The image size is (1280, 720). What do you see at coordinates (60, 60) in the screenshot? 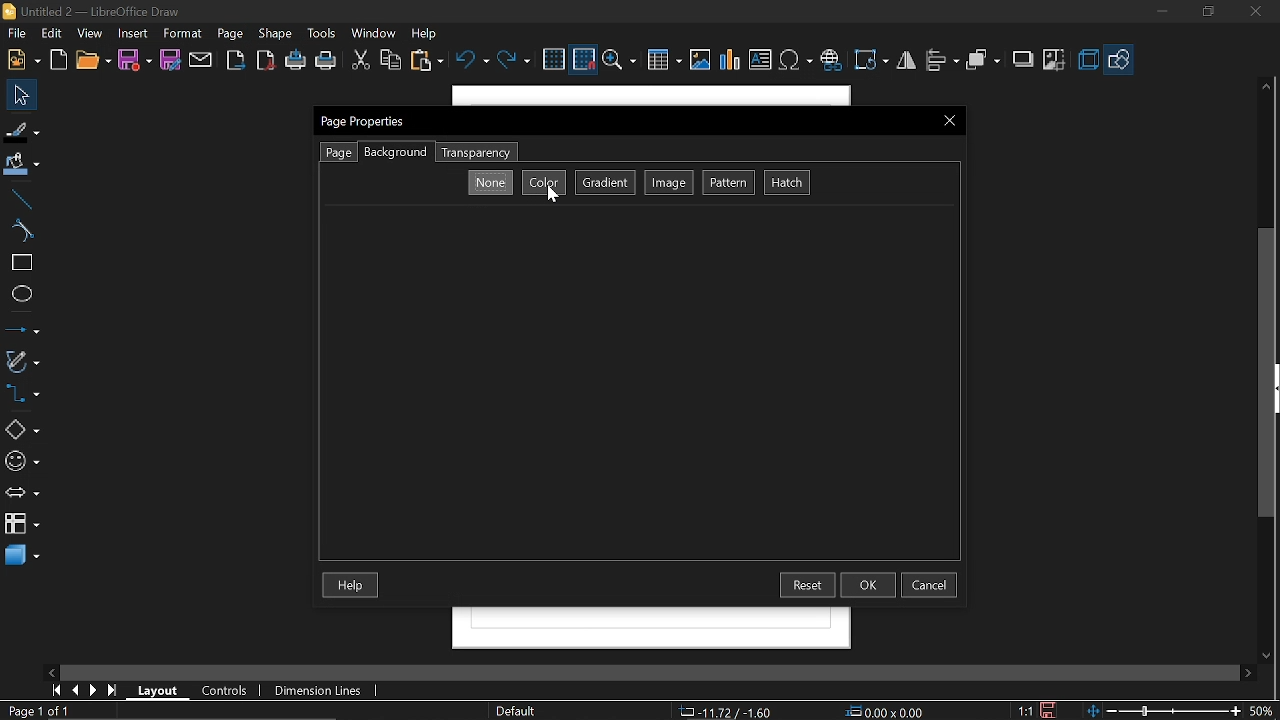
I see `Open template` at bounding box center [60, 60].